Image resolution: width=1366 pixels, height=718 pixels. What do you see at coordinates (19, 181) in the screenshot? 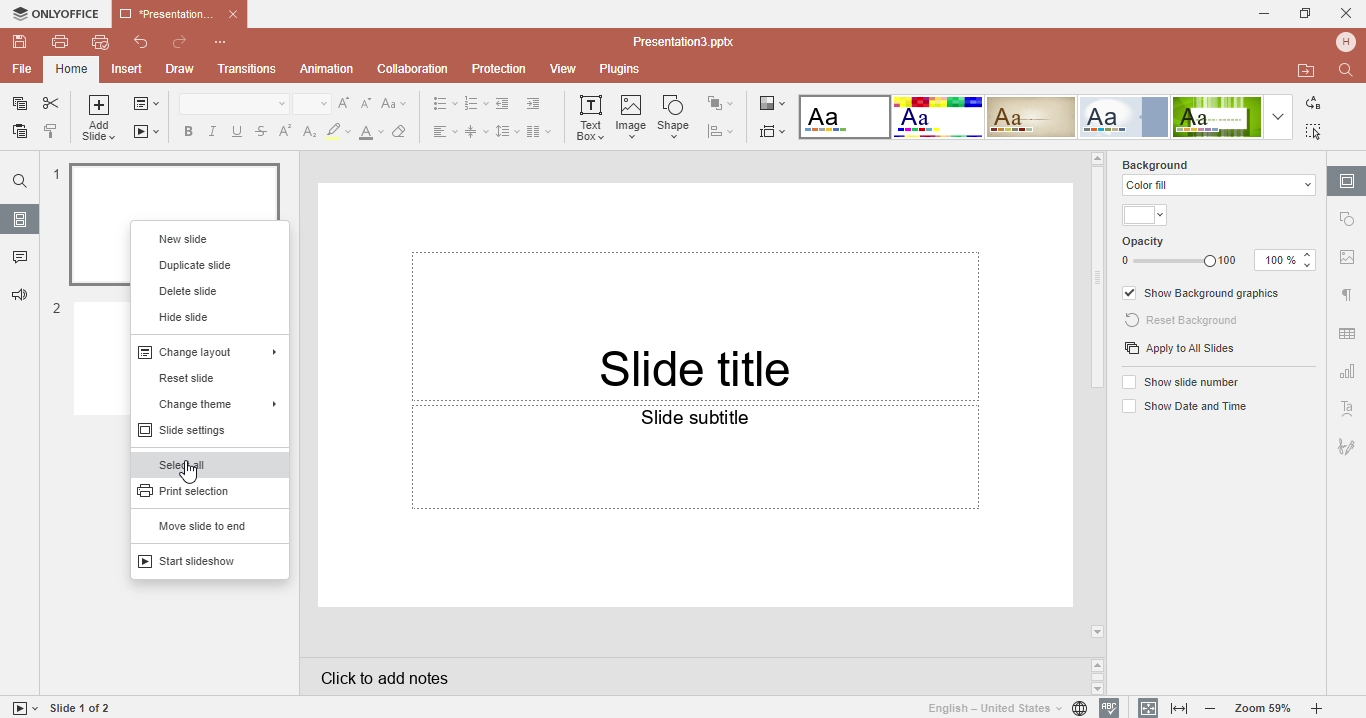
I see `Find` at bounding box center [19, 181].